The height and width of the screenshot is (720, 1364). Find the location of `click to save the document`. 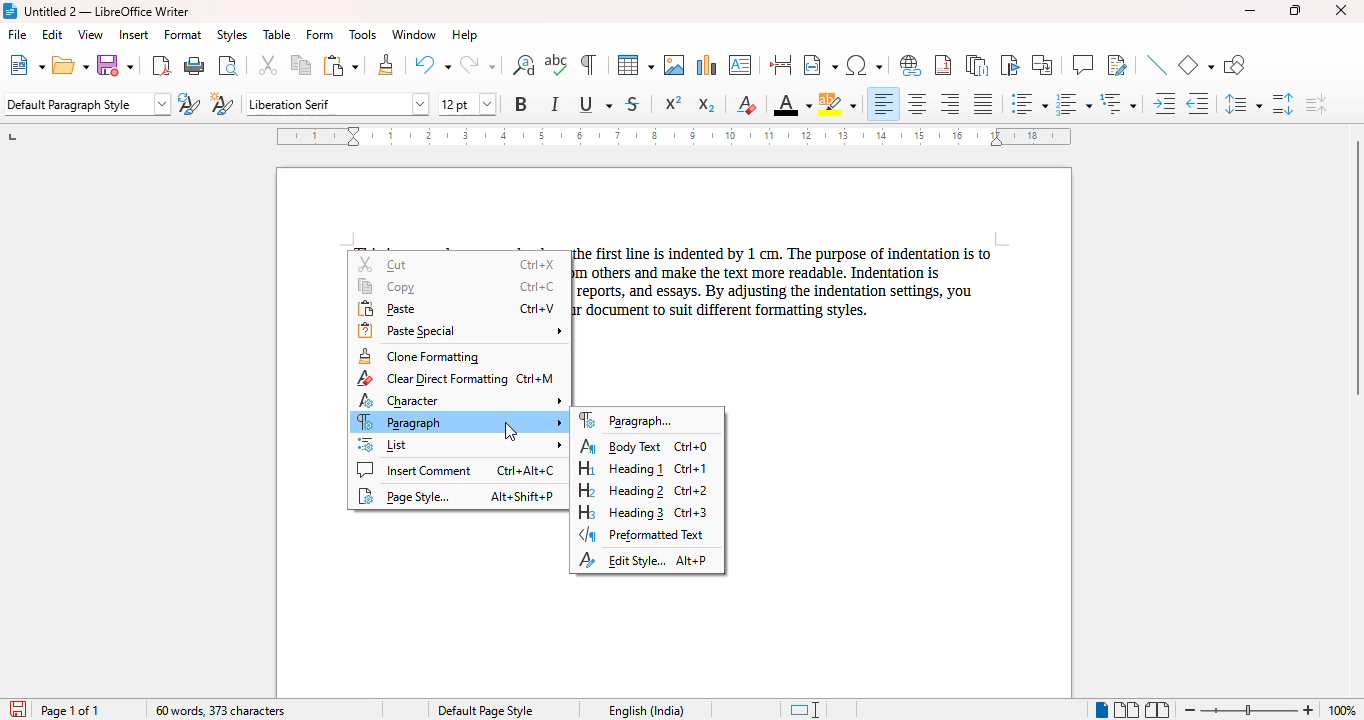

click to save the document is located at coordinates (17, 708).